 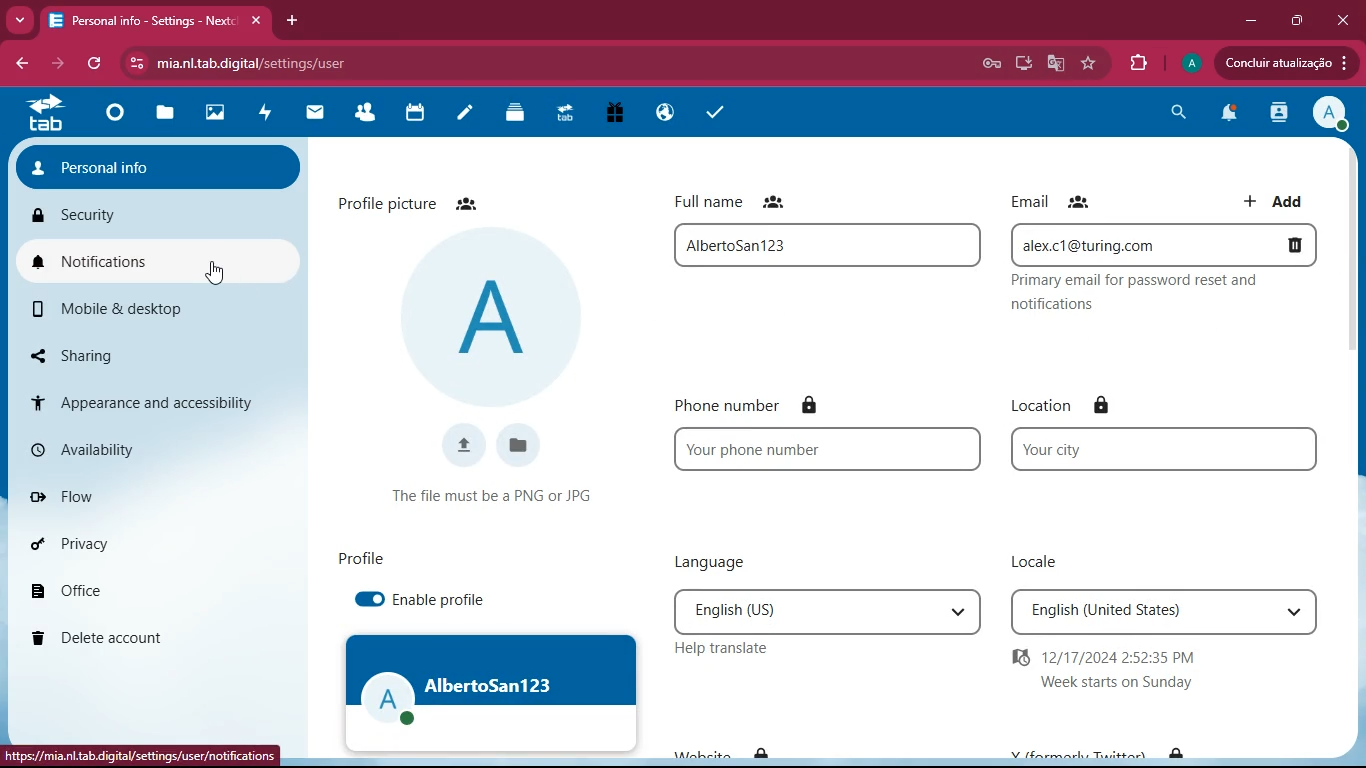 What do you see at coordinates (137, 446) in the screenshot?
I see `availability` at bounding box center [137, 446].